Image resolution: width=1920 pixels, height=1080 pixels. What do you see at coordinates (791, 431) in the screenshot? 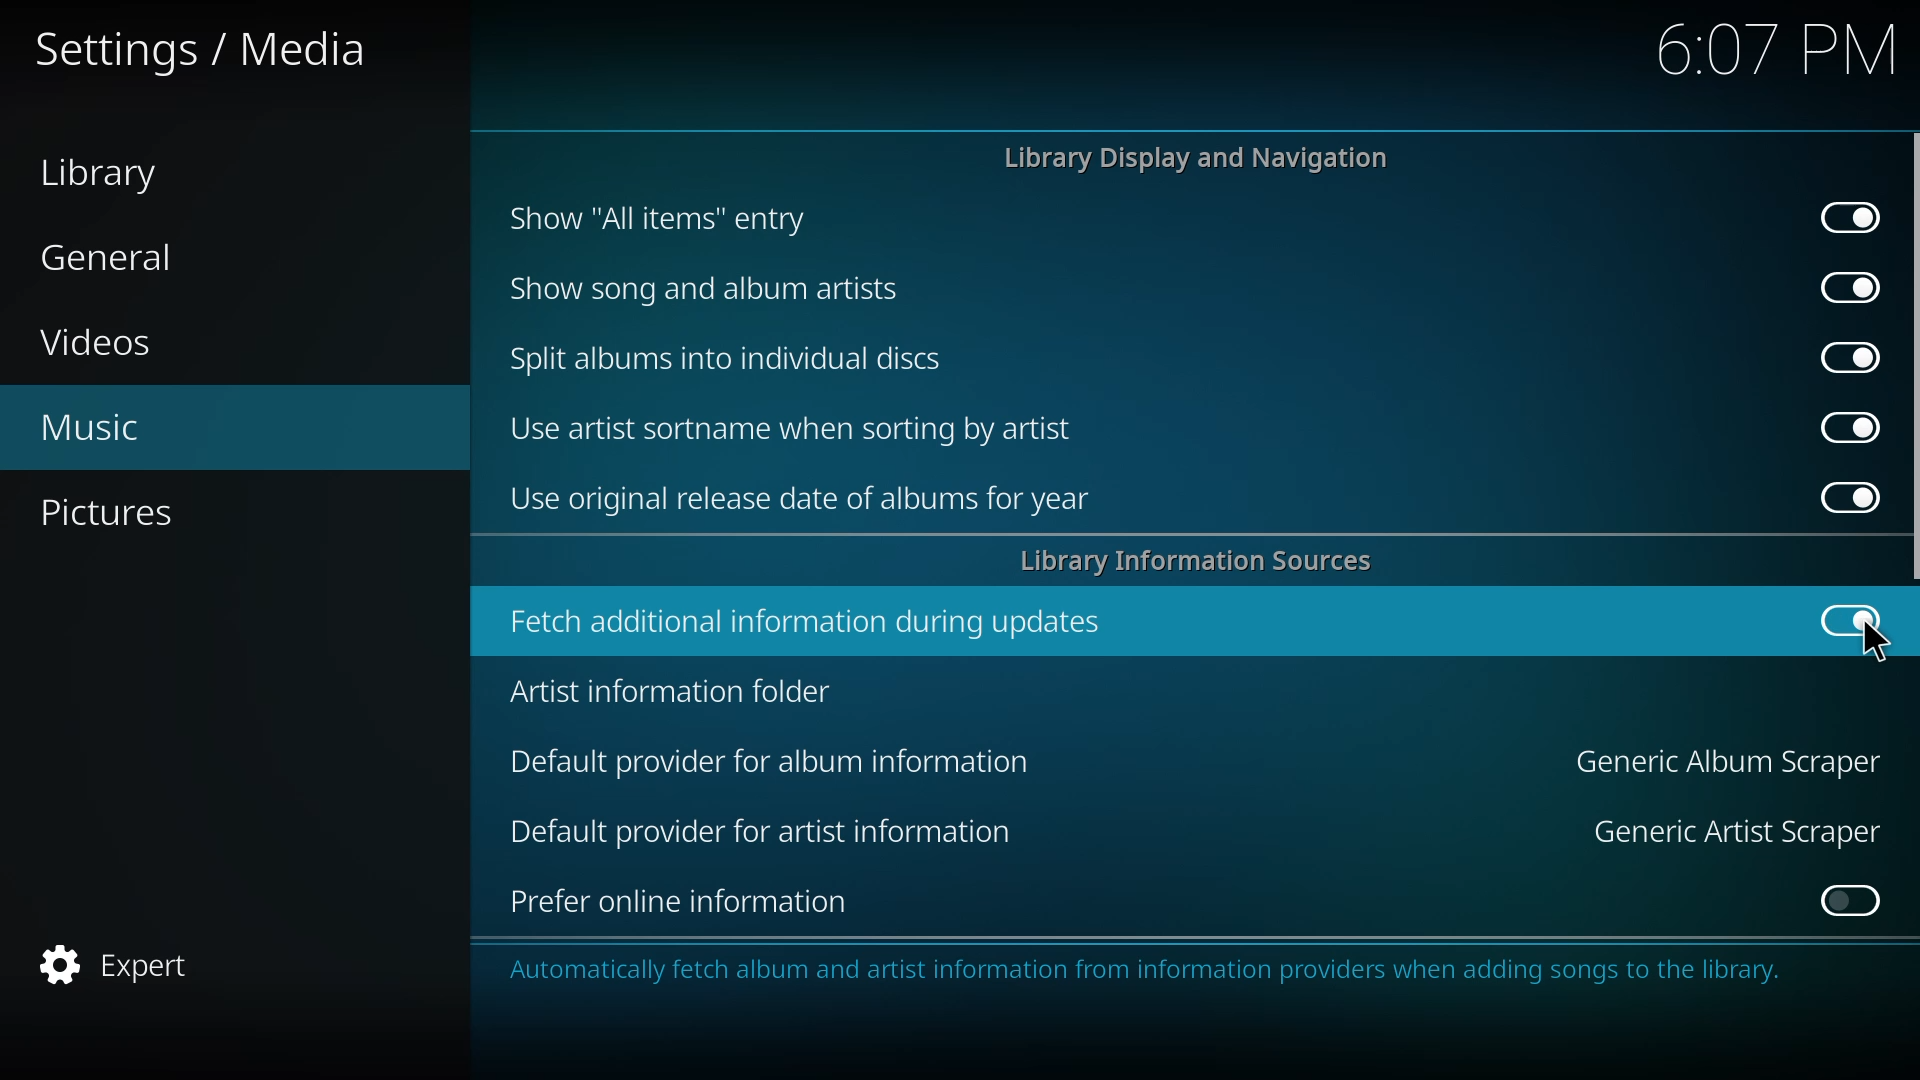
I see `Use artist sorthname when sorting by artist` at bounding box center [791, 431].